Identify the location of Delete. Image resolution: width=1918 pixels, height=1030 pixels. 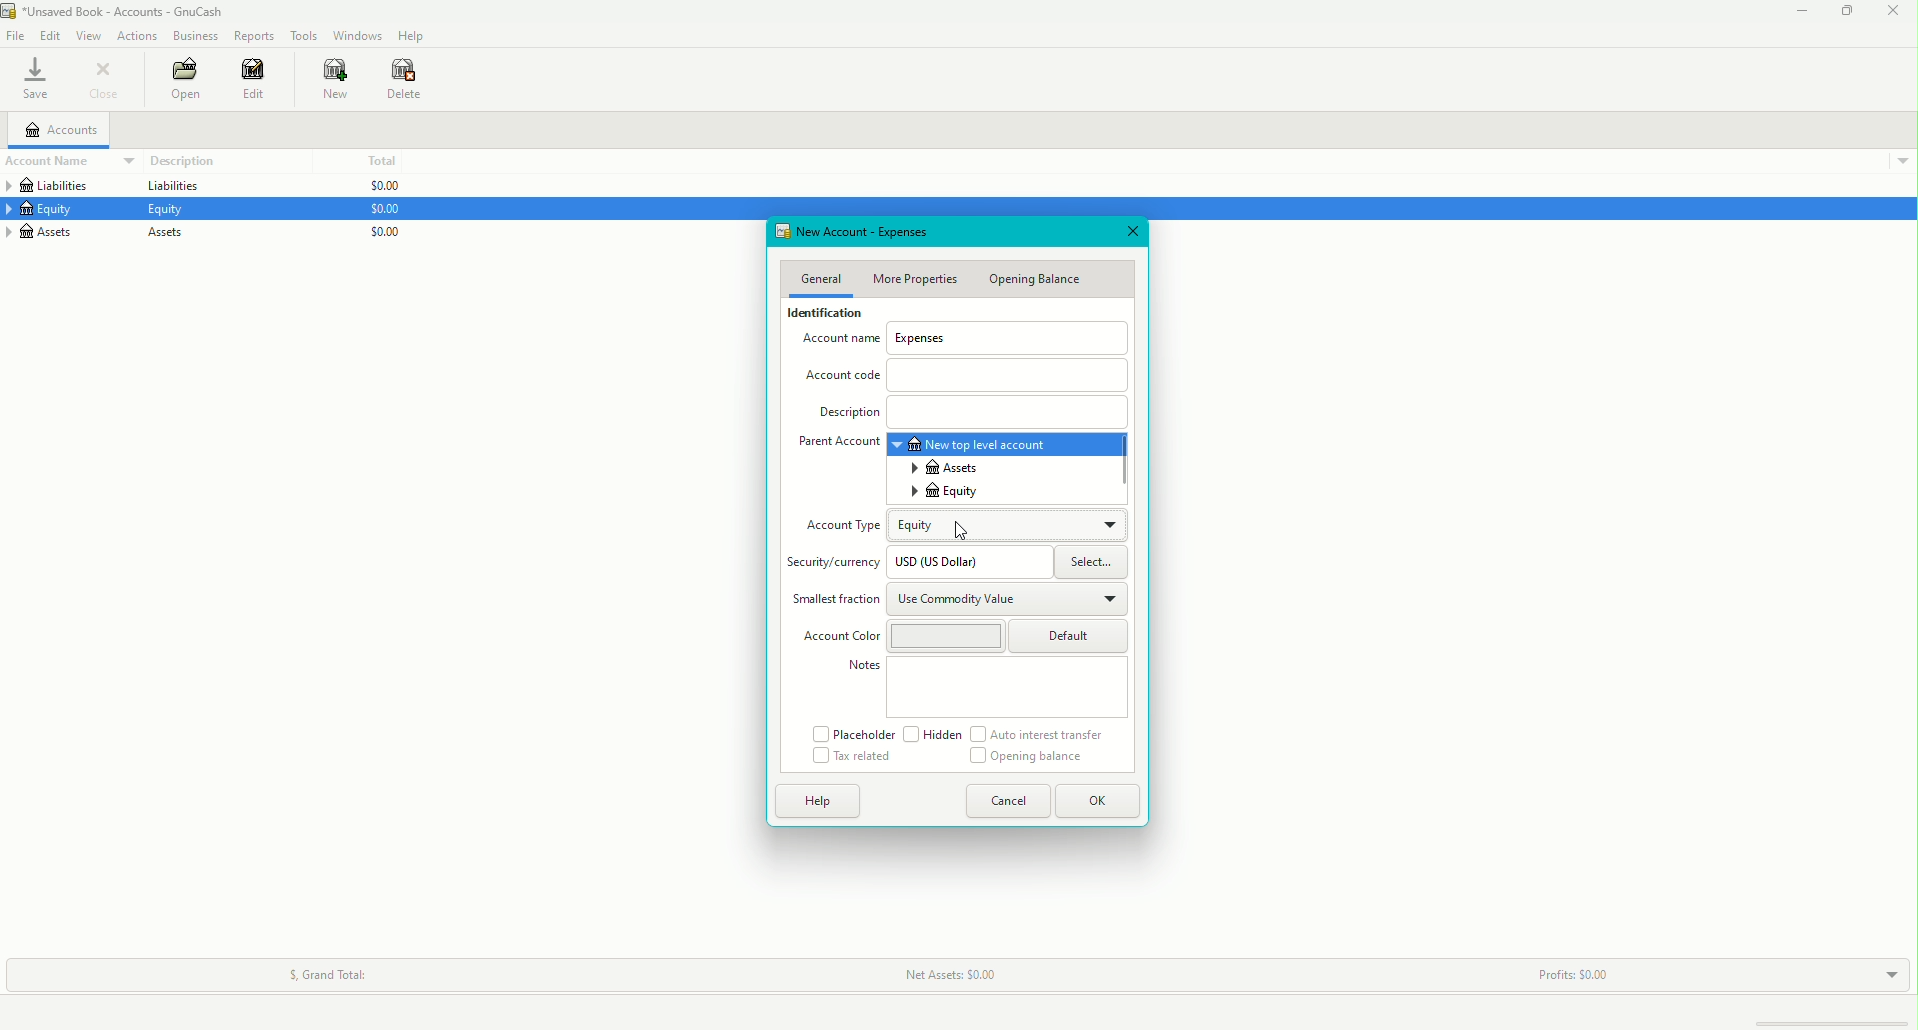
(408, 79).